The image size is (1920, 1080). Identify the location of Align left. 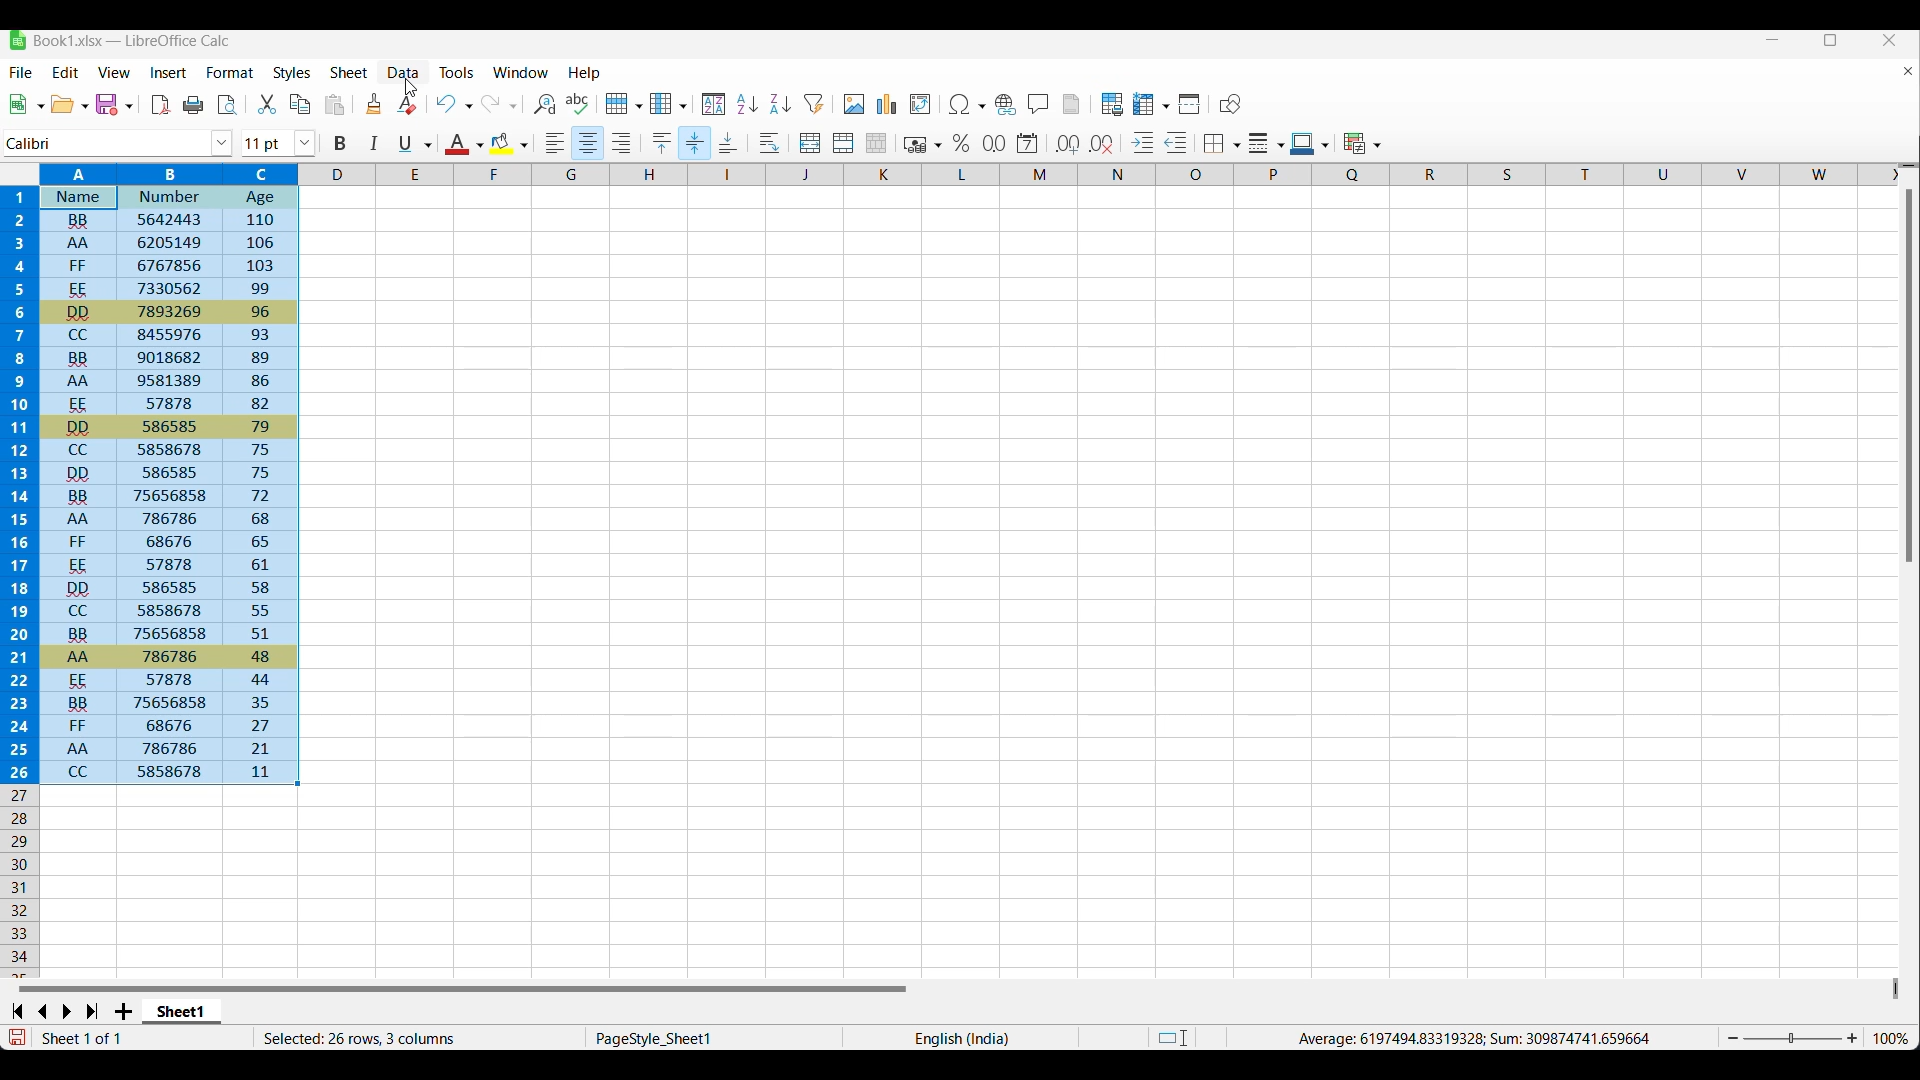
(556, 143).